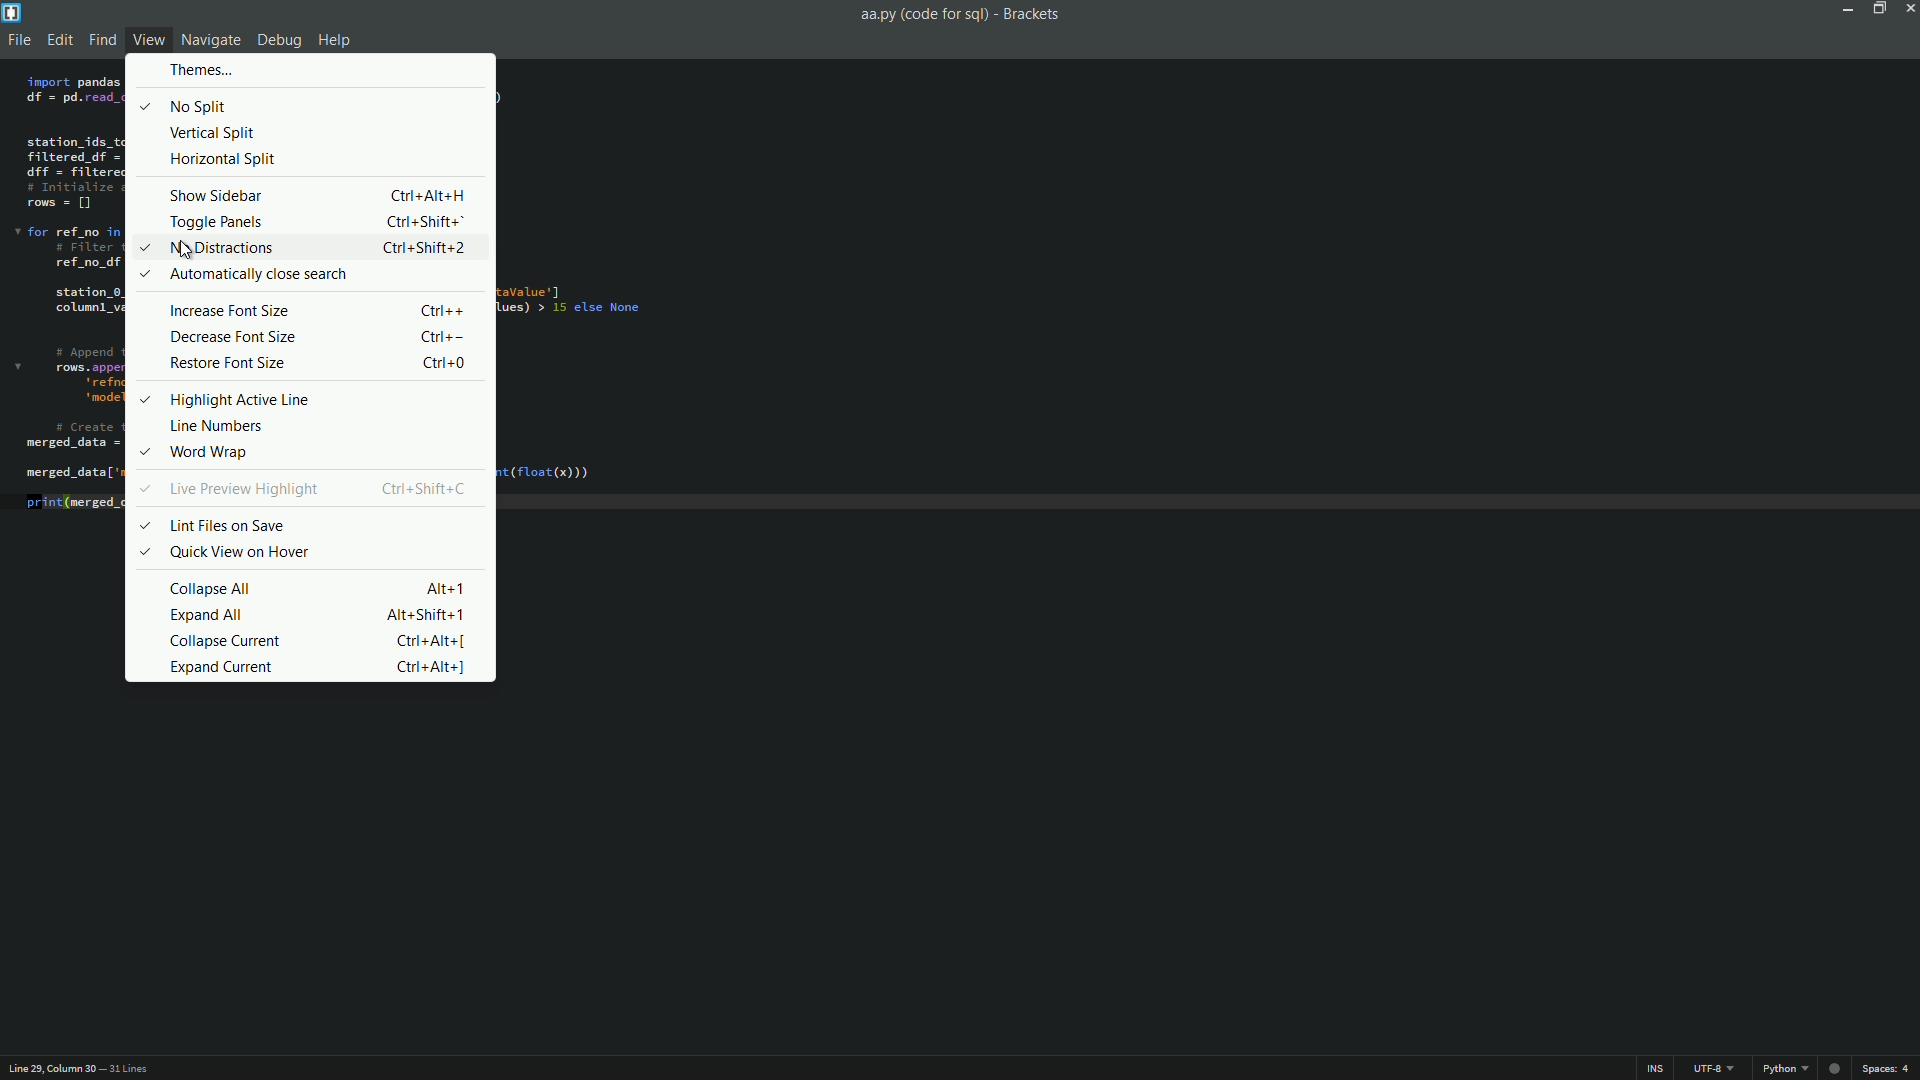 Image resolution: width=1920 pixels, height=1080 pixels. I want to click on app name, so click(1030, 16).